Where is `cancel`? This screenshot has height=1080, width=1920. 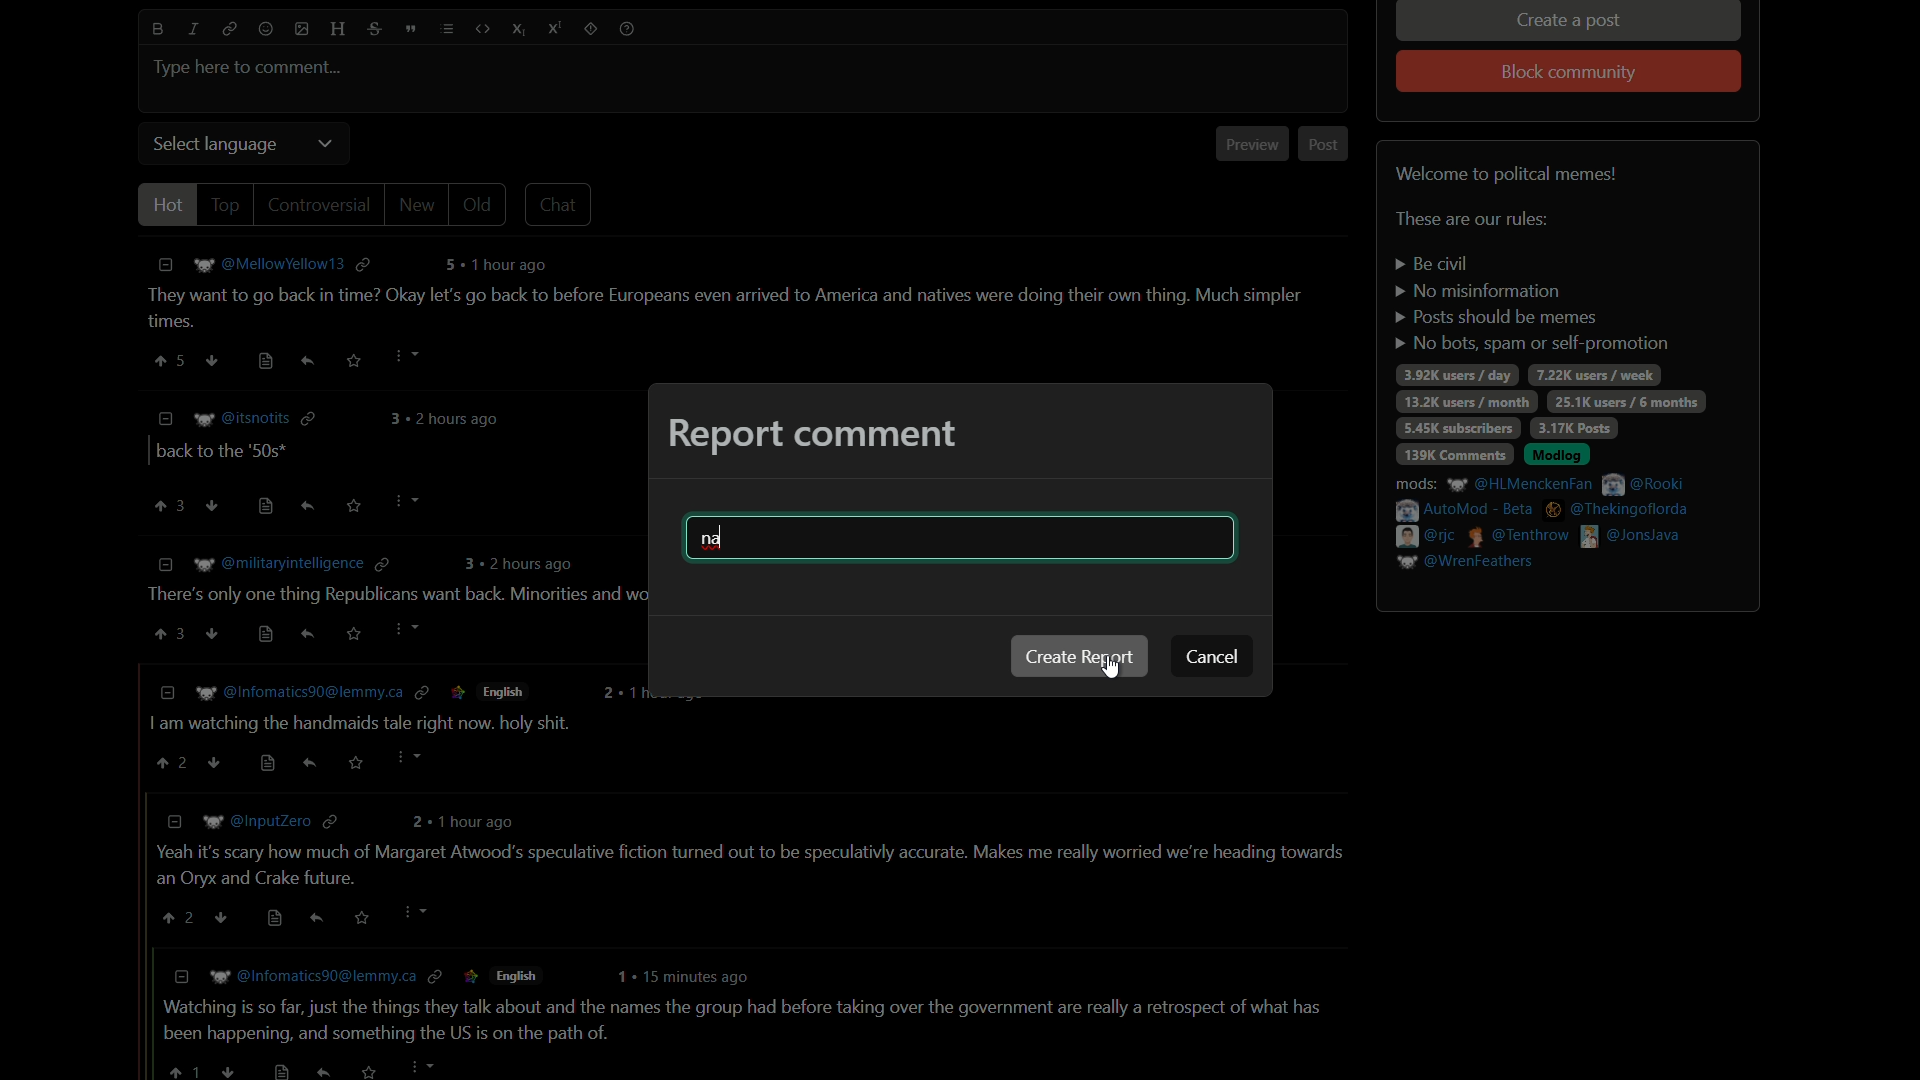 cancel is located at coordinates (1213, 656).